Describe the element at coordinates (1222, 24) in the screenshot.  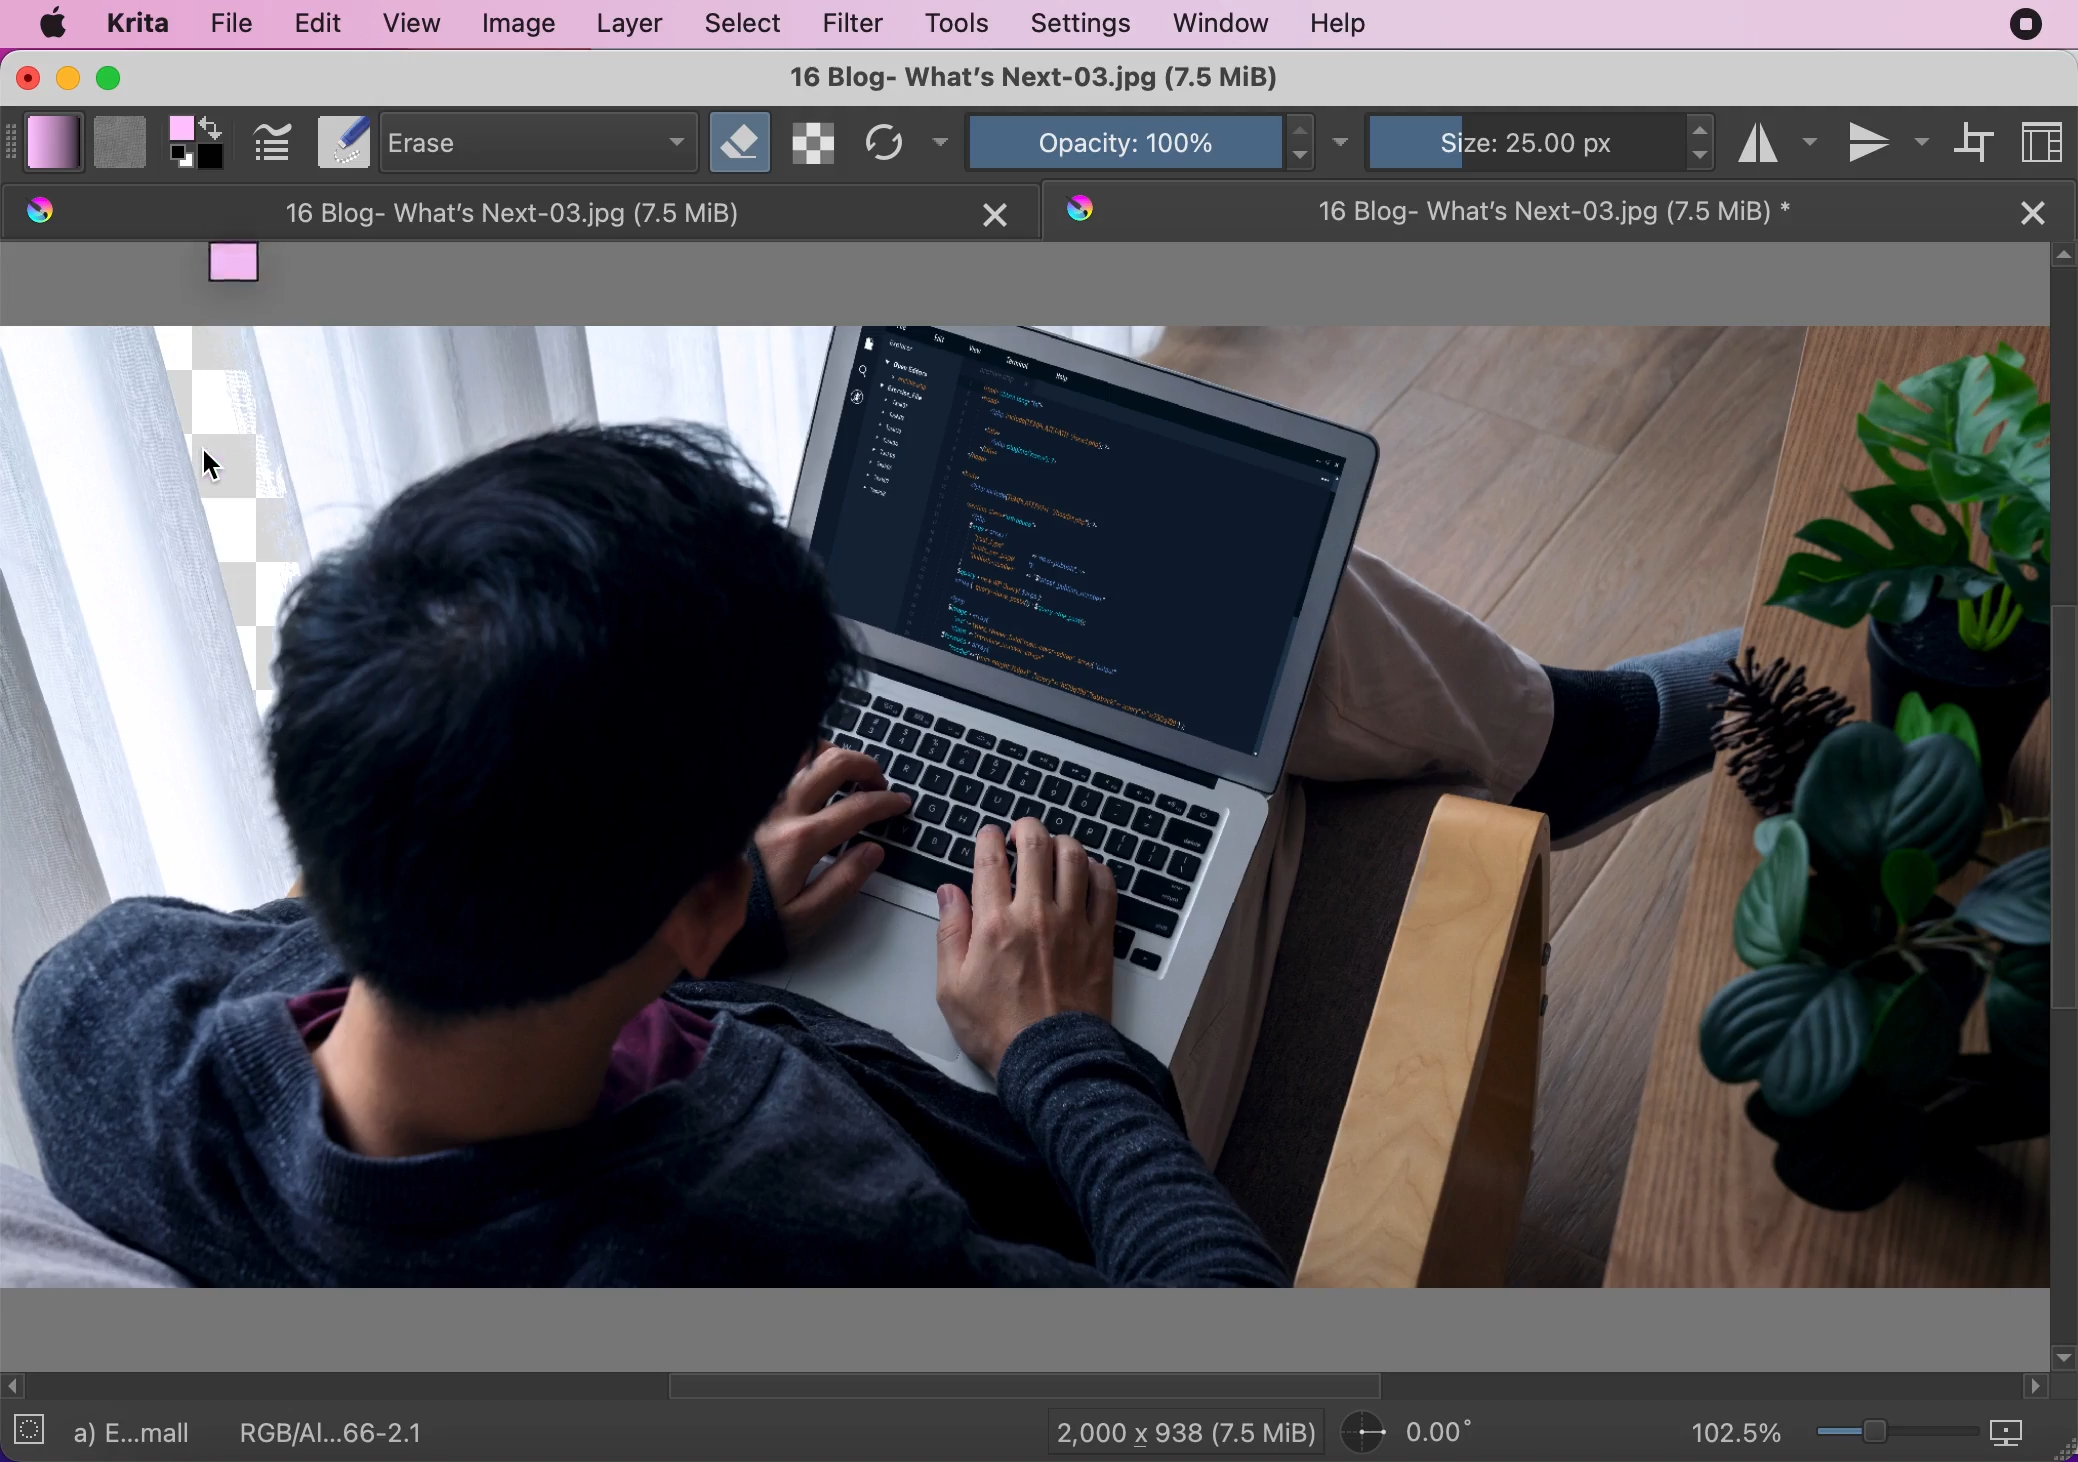
I see `window` at that location.